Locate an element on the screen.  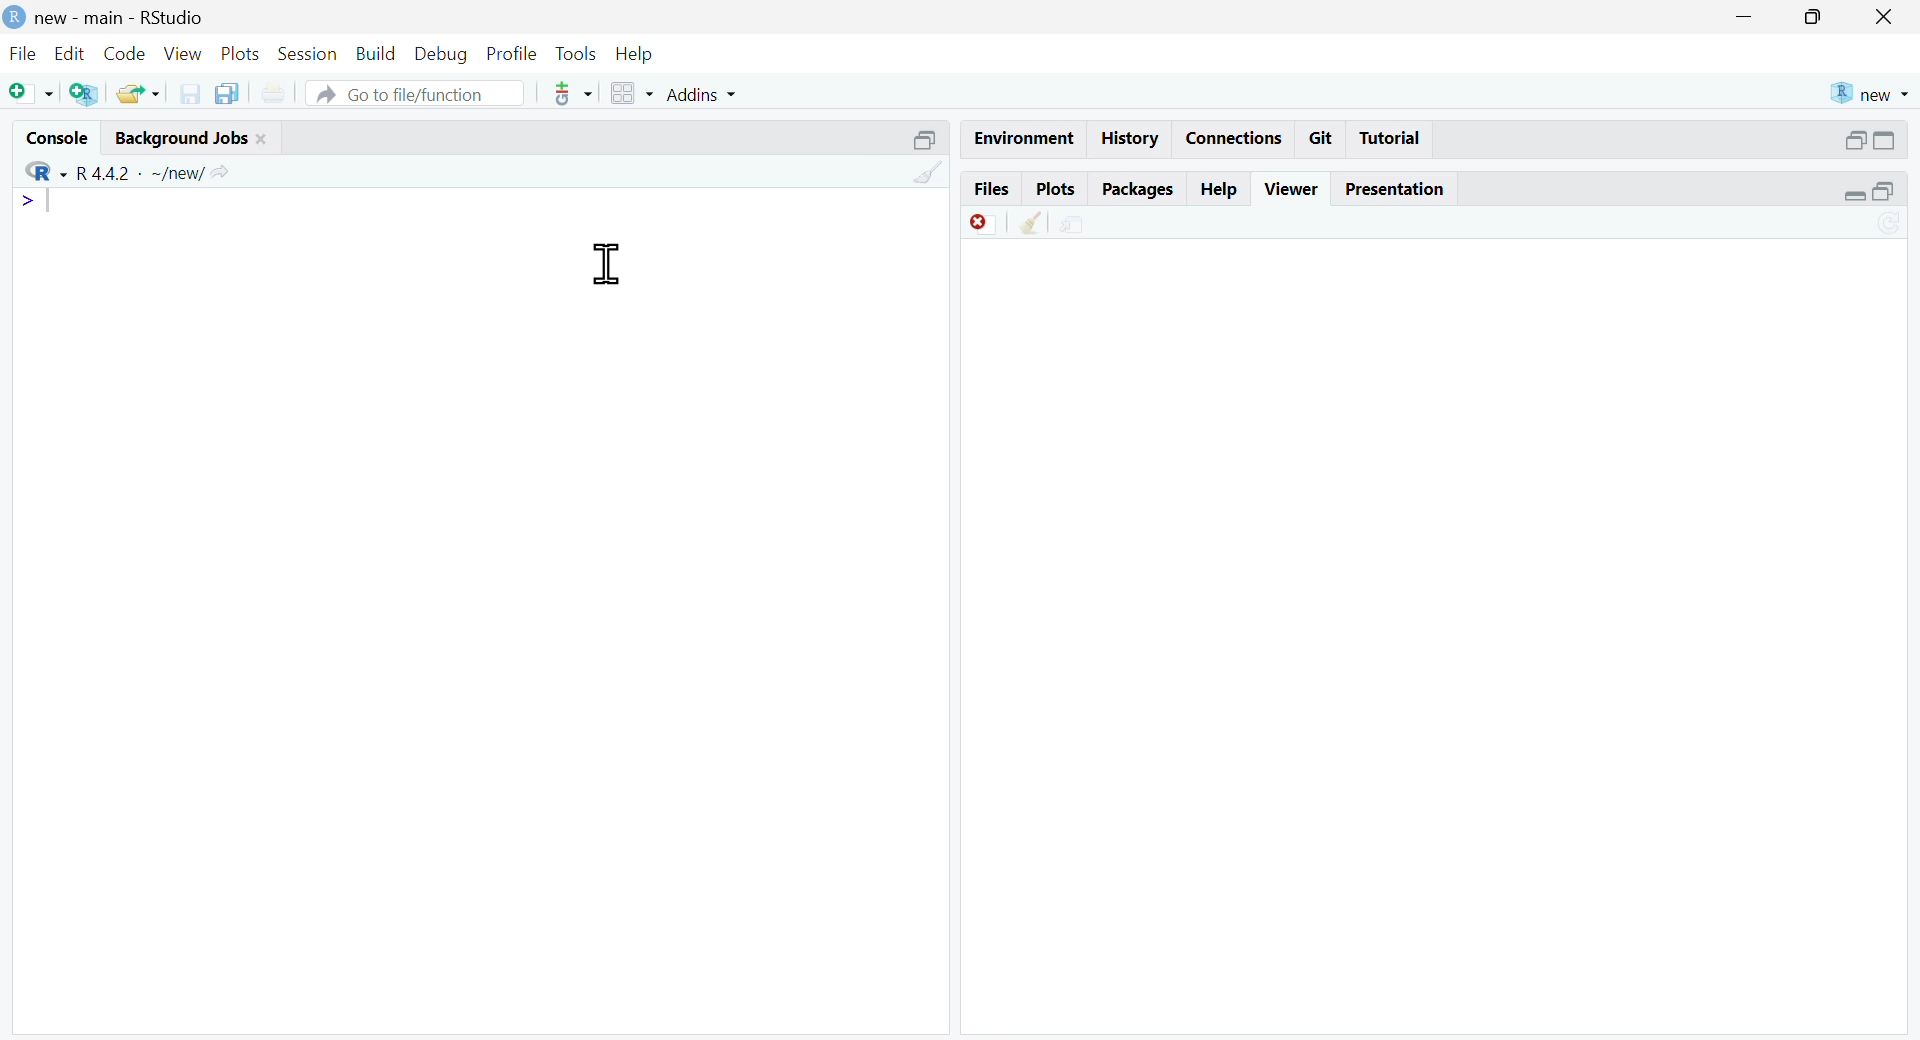
> is located at coordinates (27, 200).